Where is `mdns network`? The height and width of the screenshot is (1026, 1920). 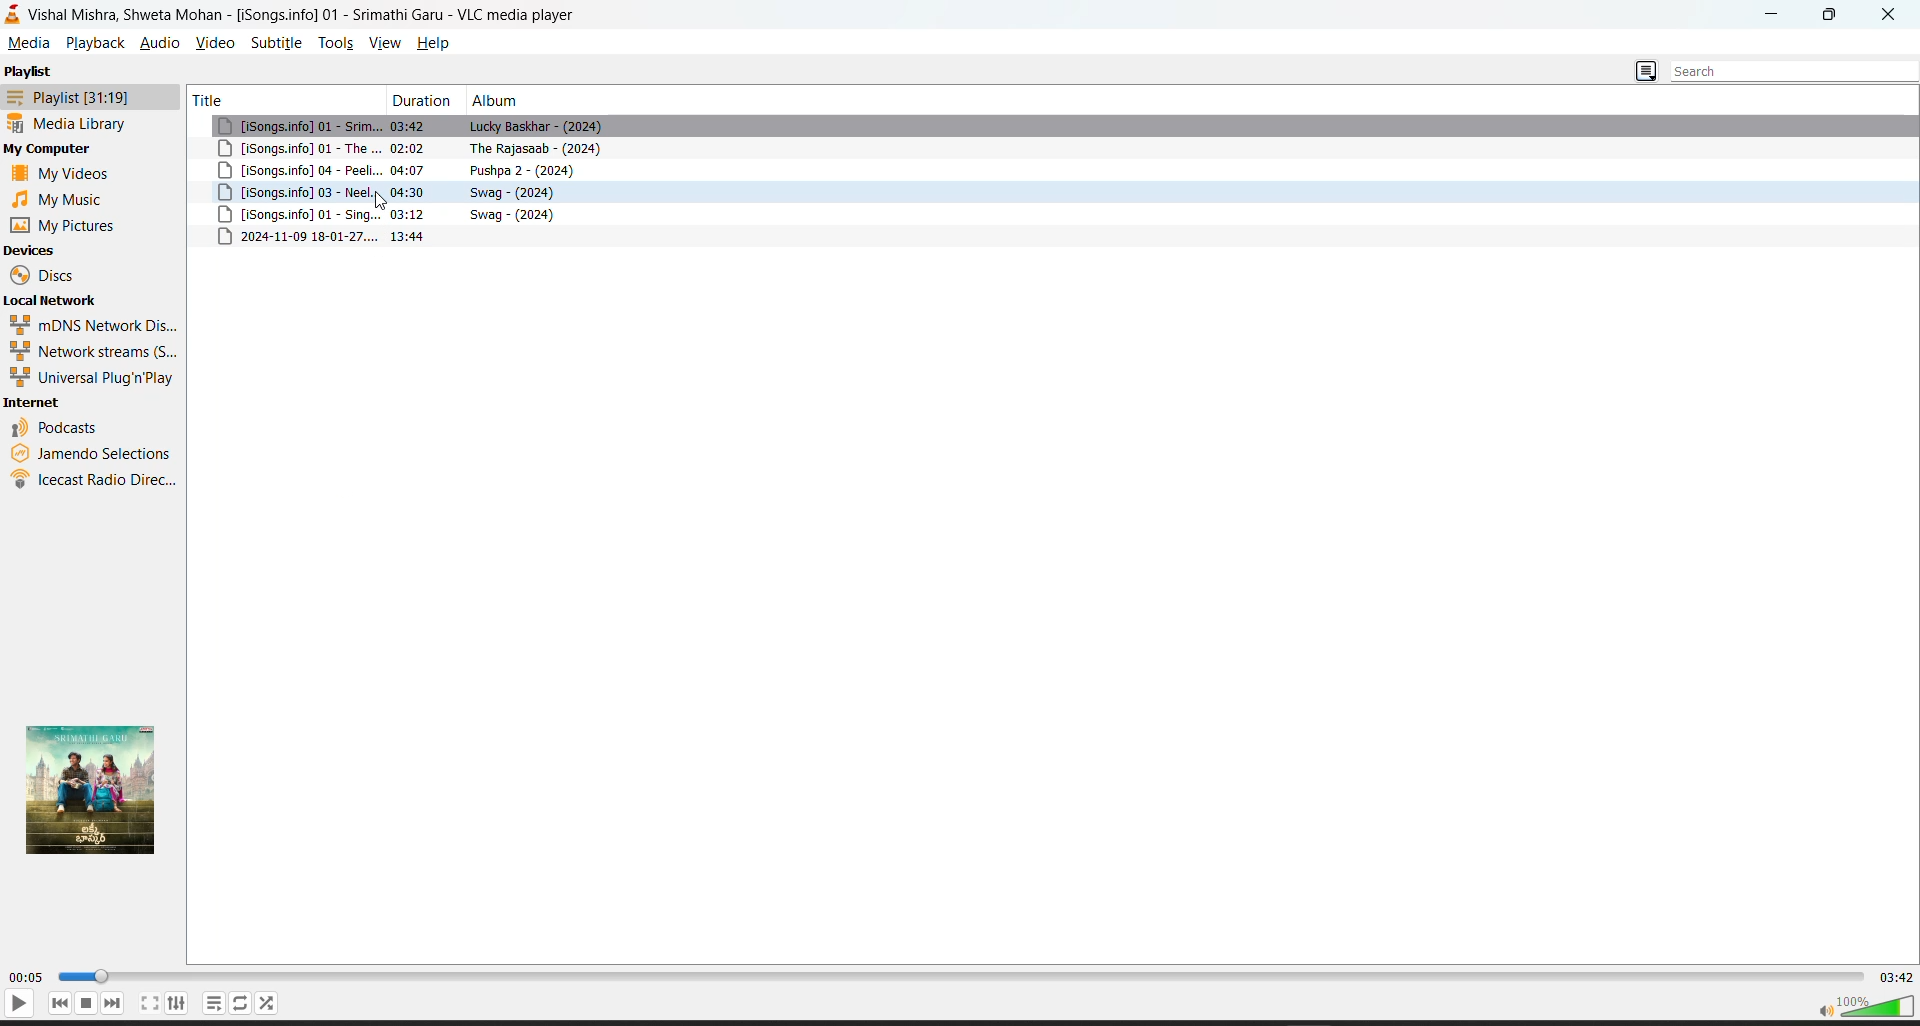
mdns network is located at coordinates (93, 325).